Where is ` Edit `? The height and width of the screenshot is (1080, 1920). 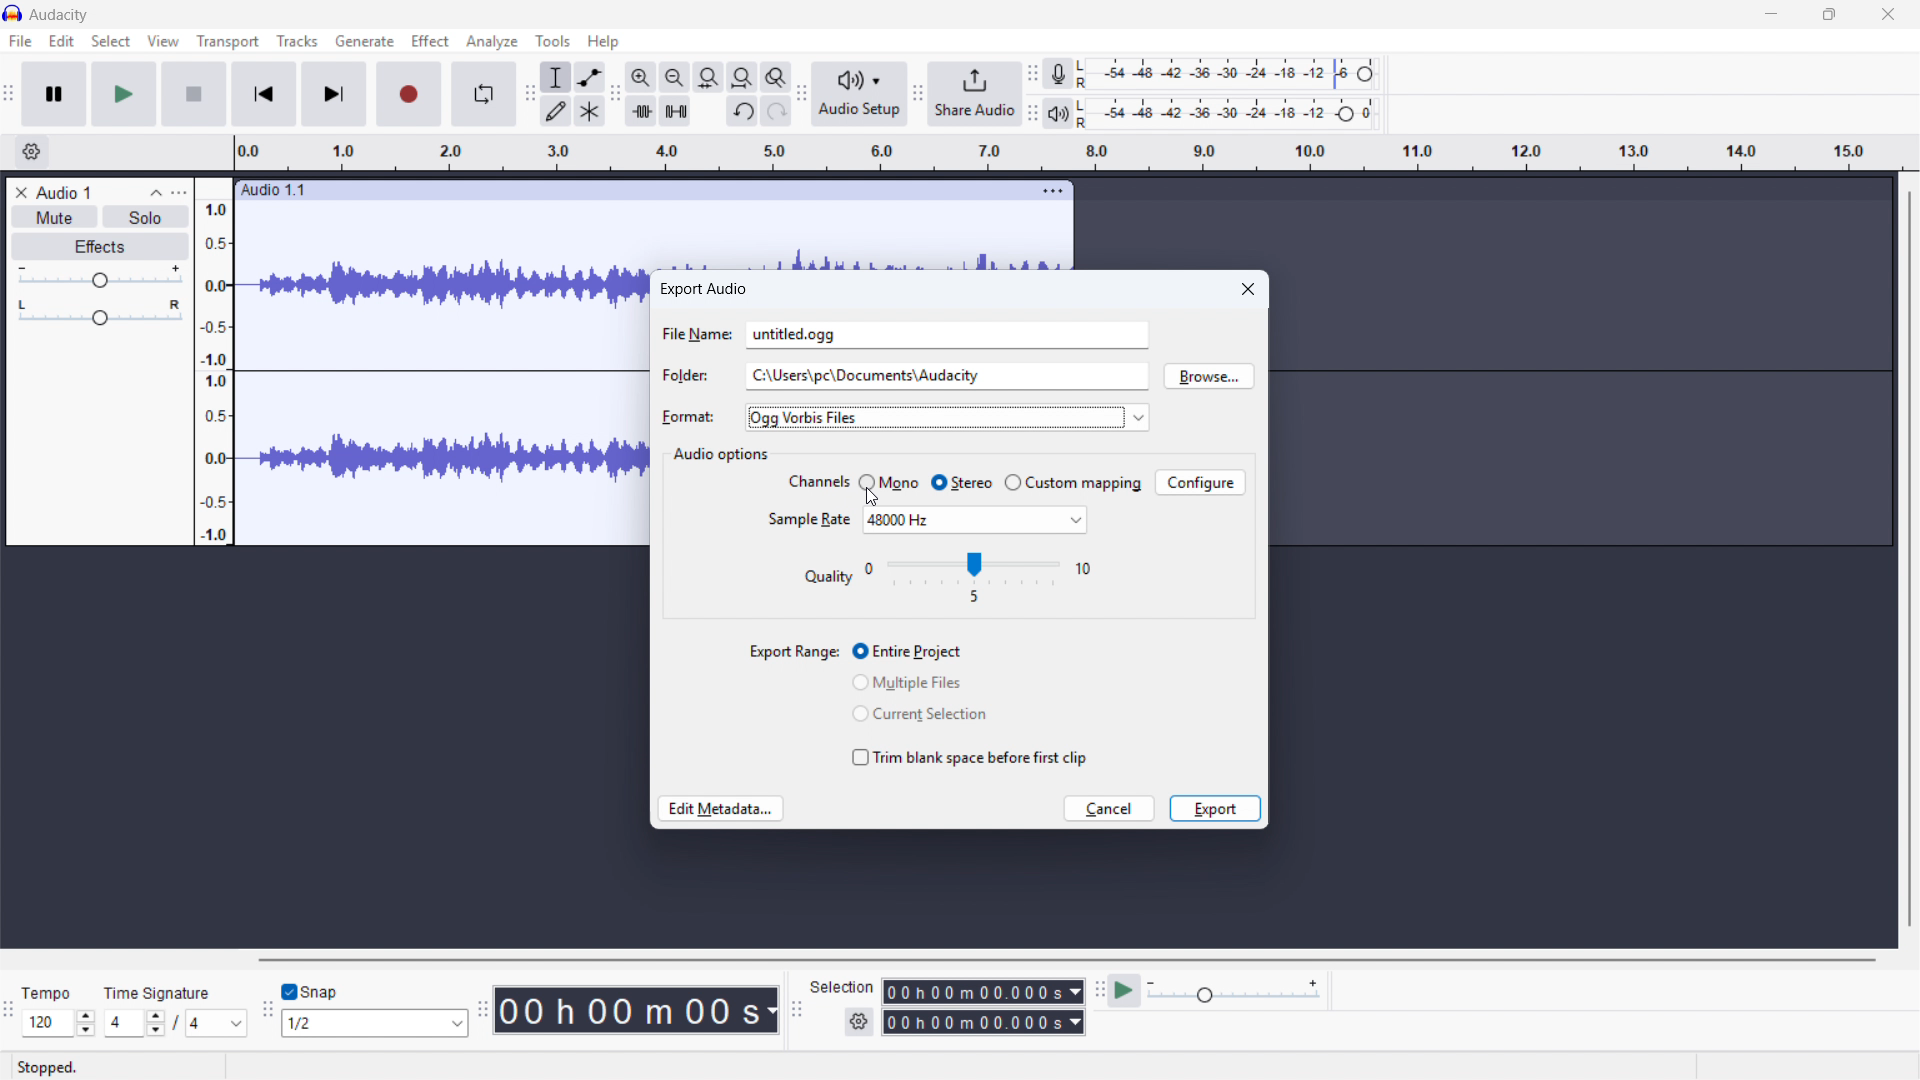  Edit  is located at coordinates (61, 42).